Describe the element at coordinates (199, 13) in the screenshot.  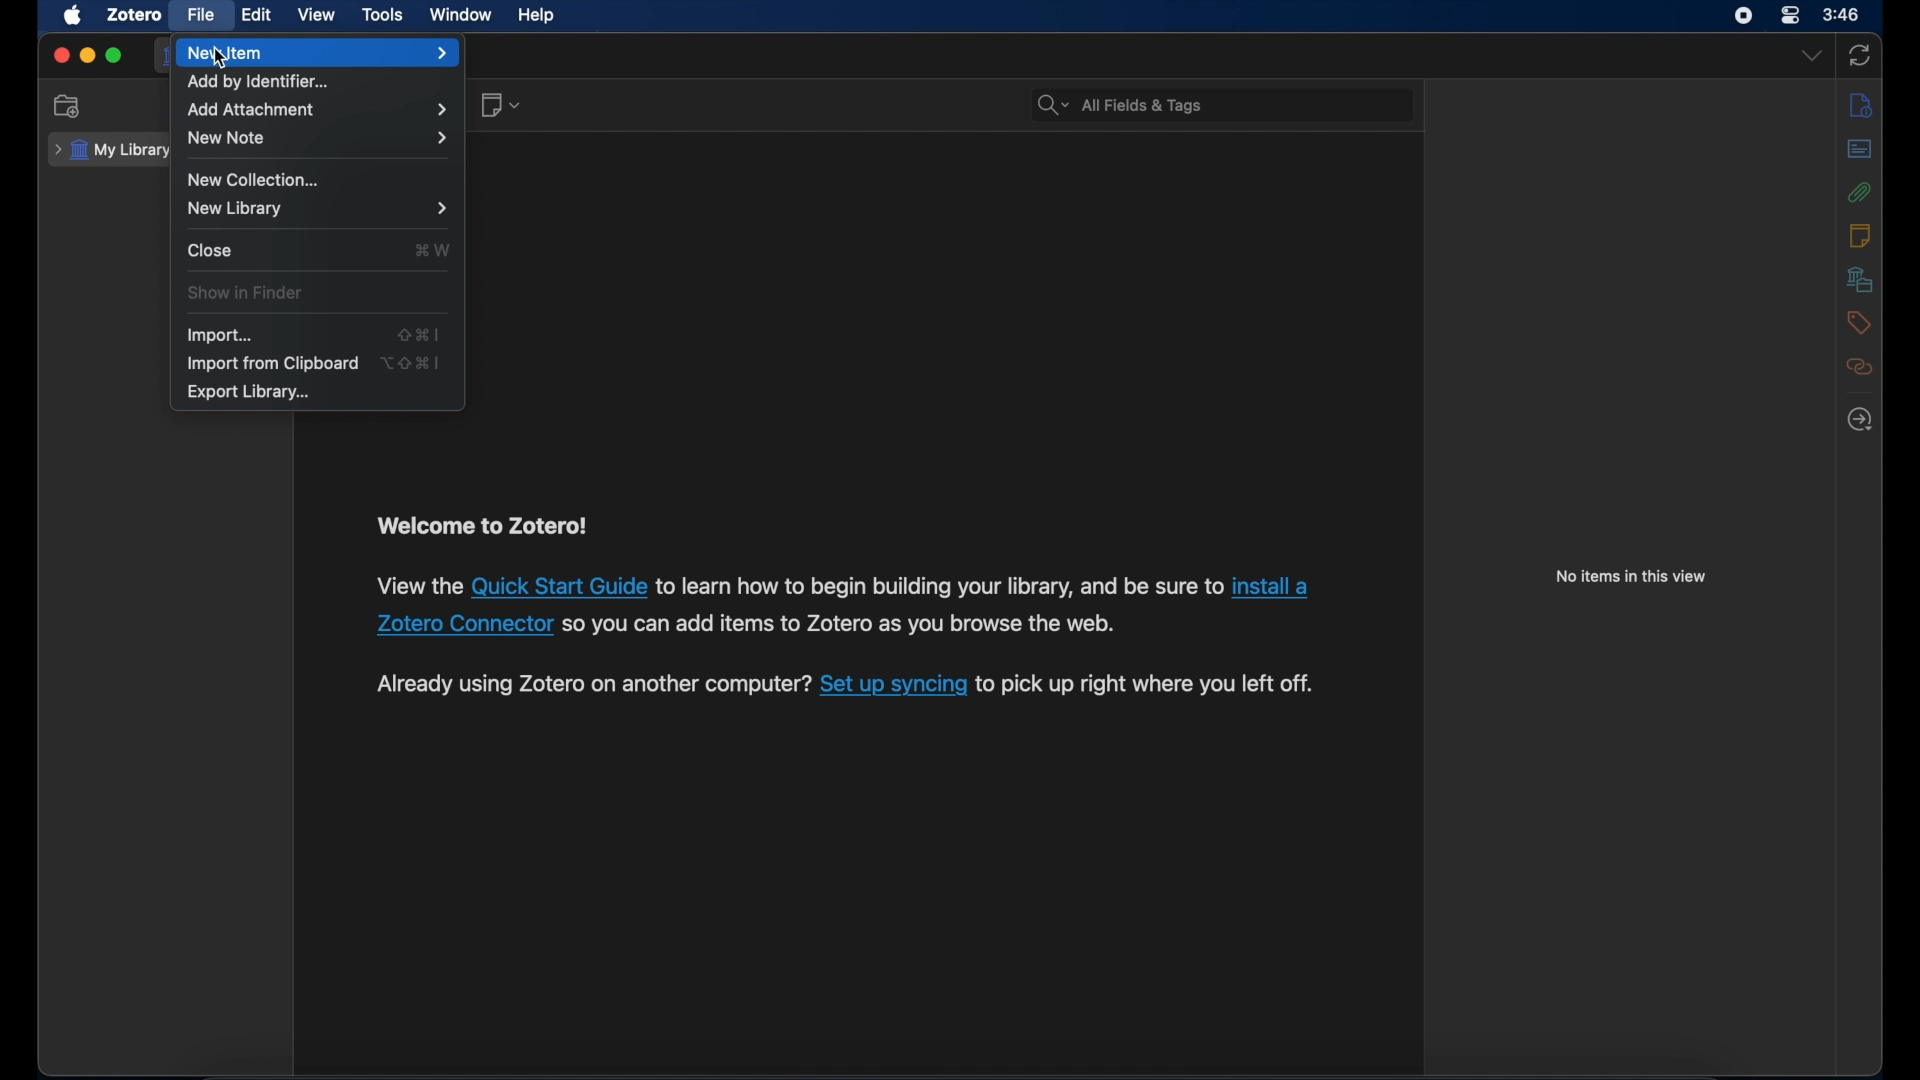
I see `file` at that location.